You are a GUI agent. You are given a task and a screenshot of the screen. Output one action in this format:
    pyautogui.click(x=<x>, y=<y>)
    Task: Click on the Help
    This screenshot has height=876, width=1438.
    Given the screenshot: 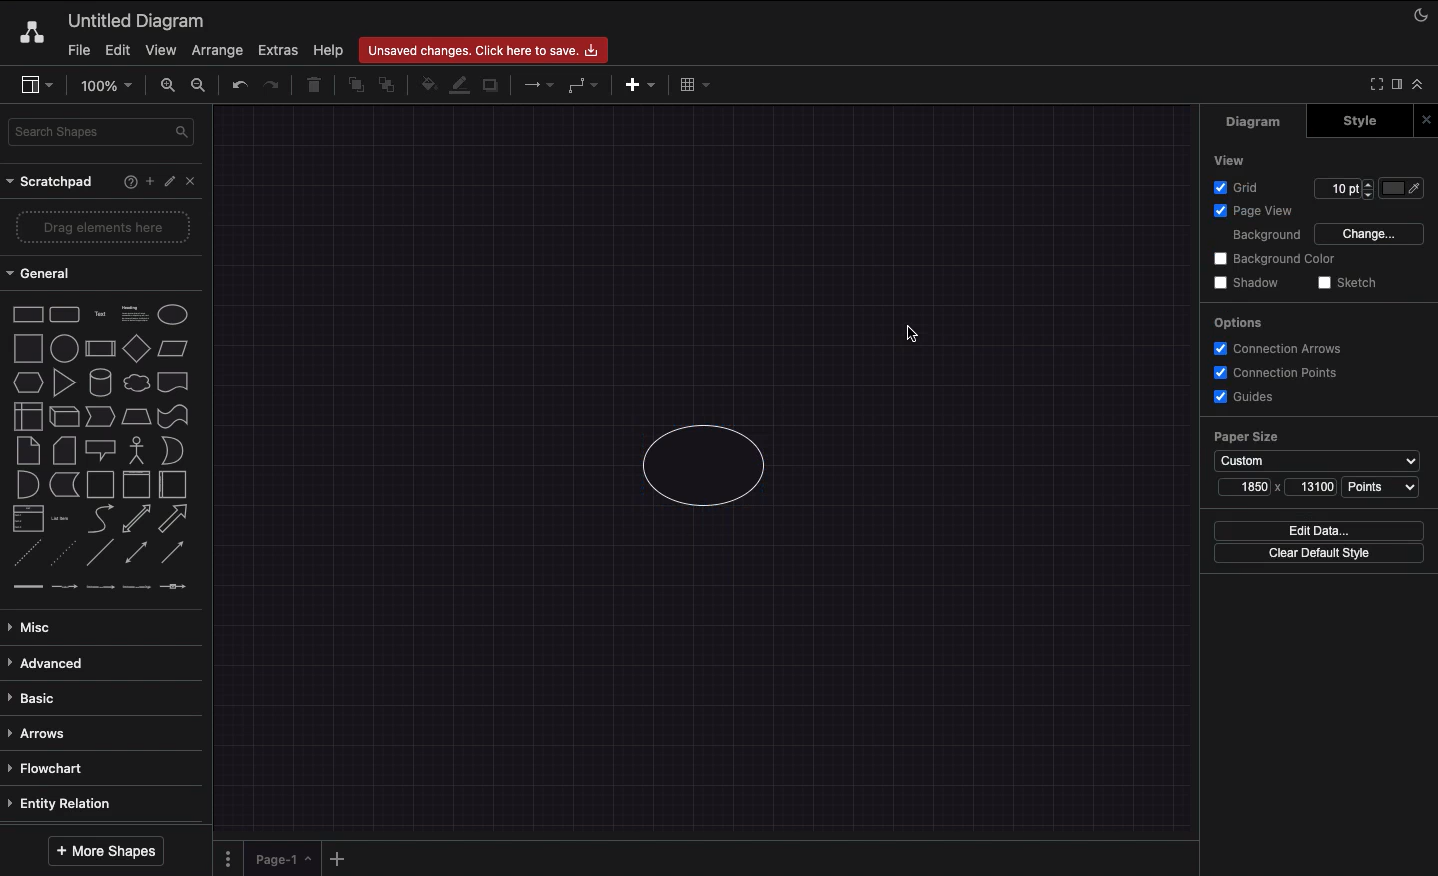 What is the action you would take?
    pyautogui.click(x=126, y=181)
    